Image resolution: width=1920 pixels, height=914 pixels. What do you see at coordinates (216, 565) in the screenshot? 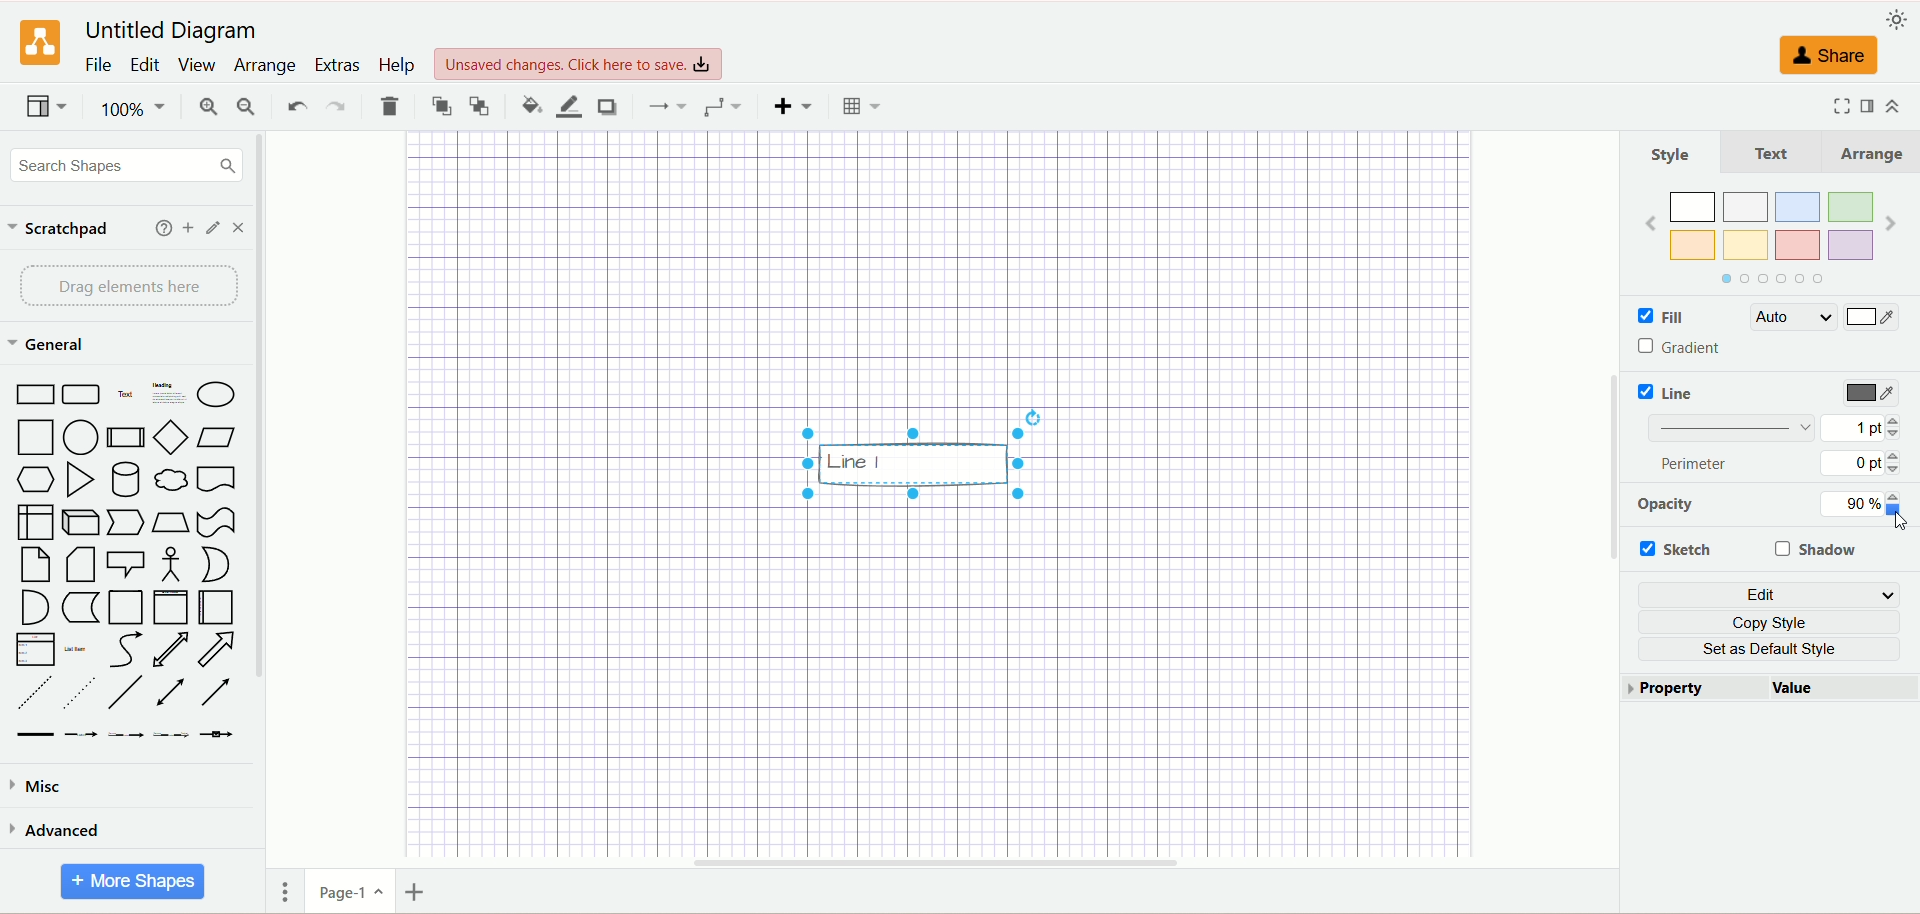
I see `Or` at bounding box center [216, 565].